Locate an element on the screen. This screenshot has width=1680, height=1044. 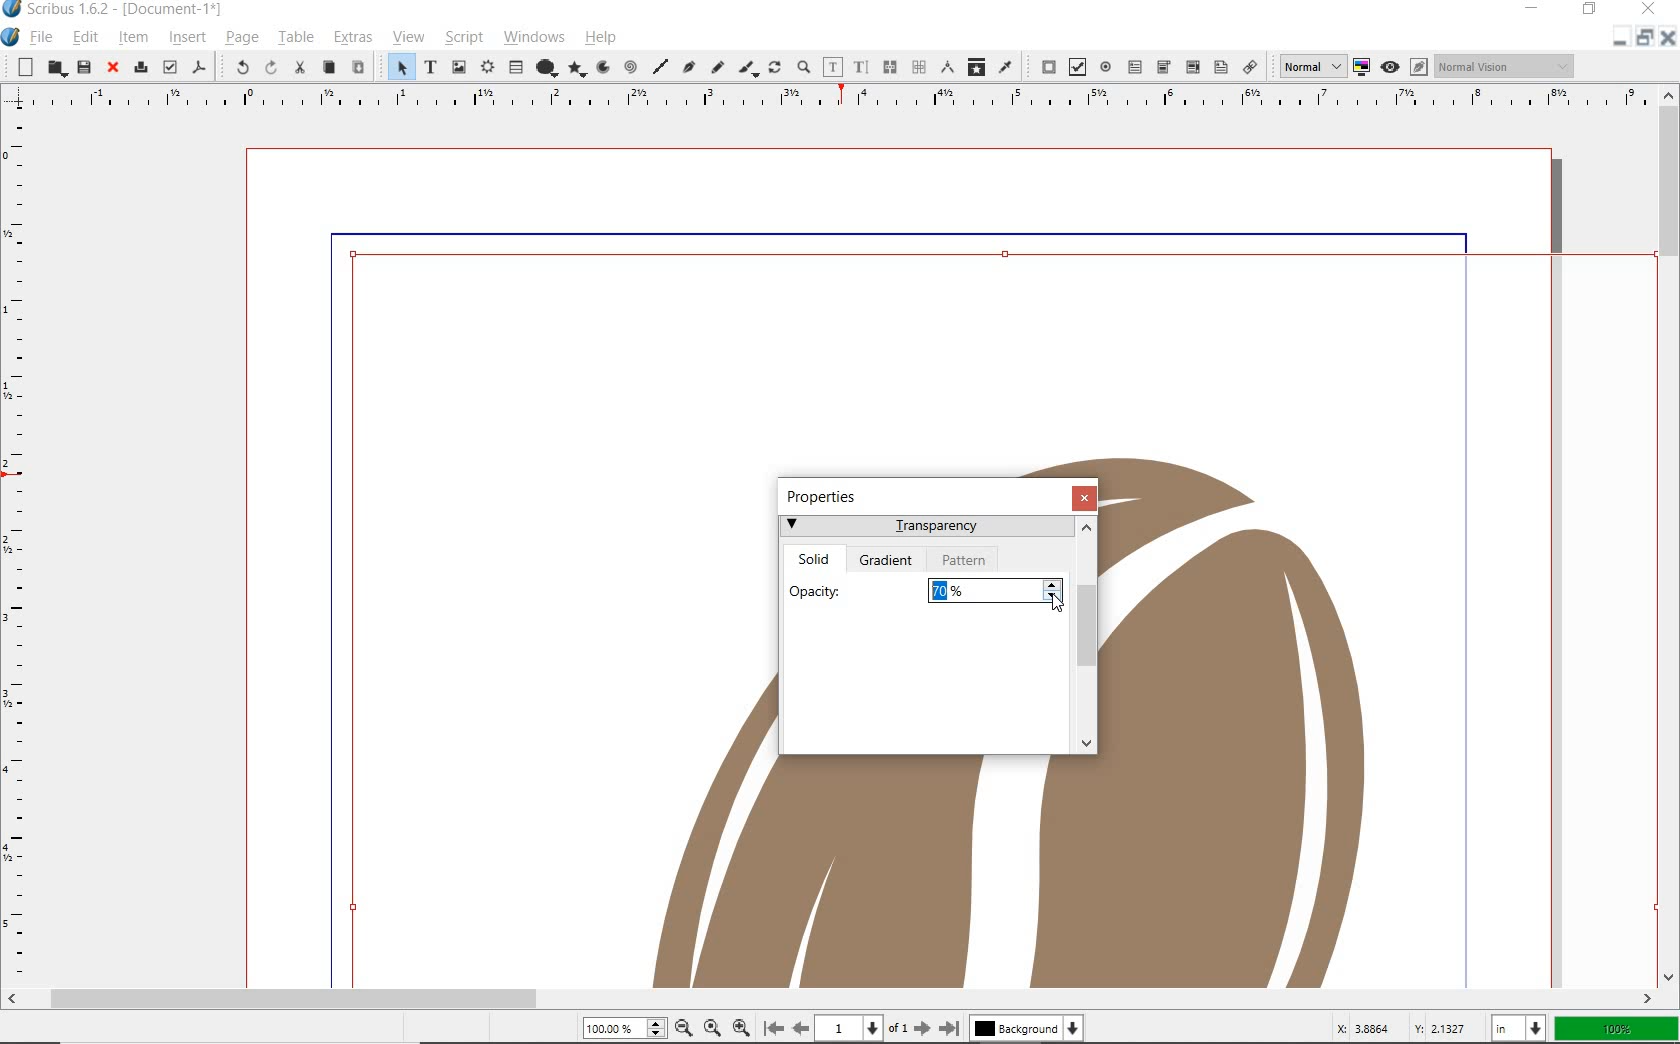
paste is located at coordinates (357, 66).